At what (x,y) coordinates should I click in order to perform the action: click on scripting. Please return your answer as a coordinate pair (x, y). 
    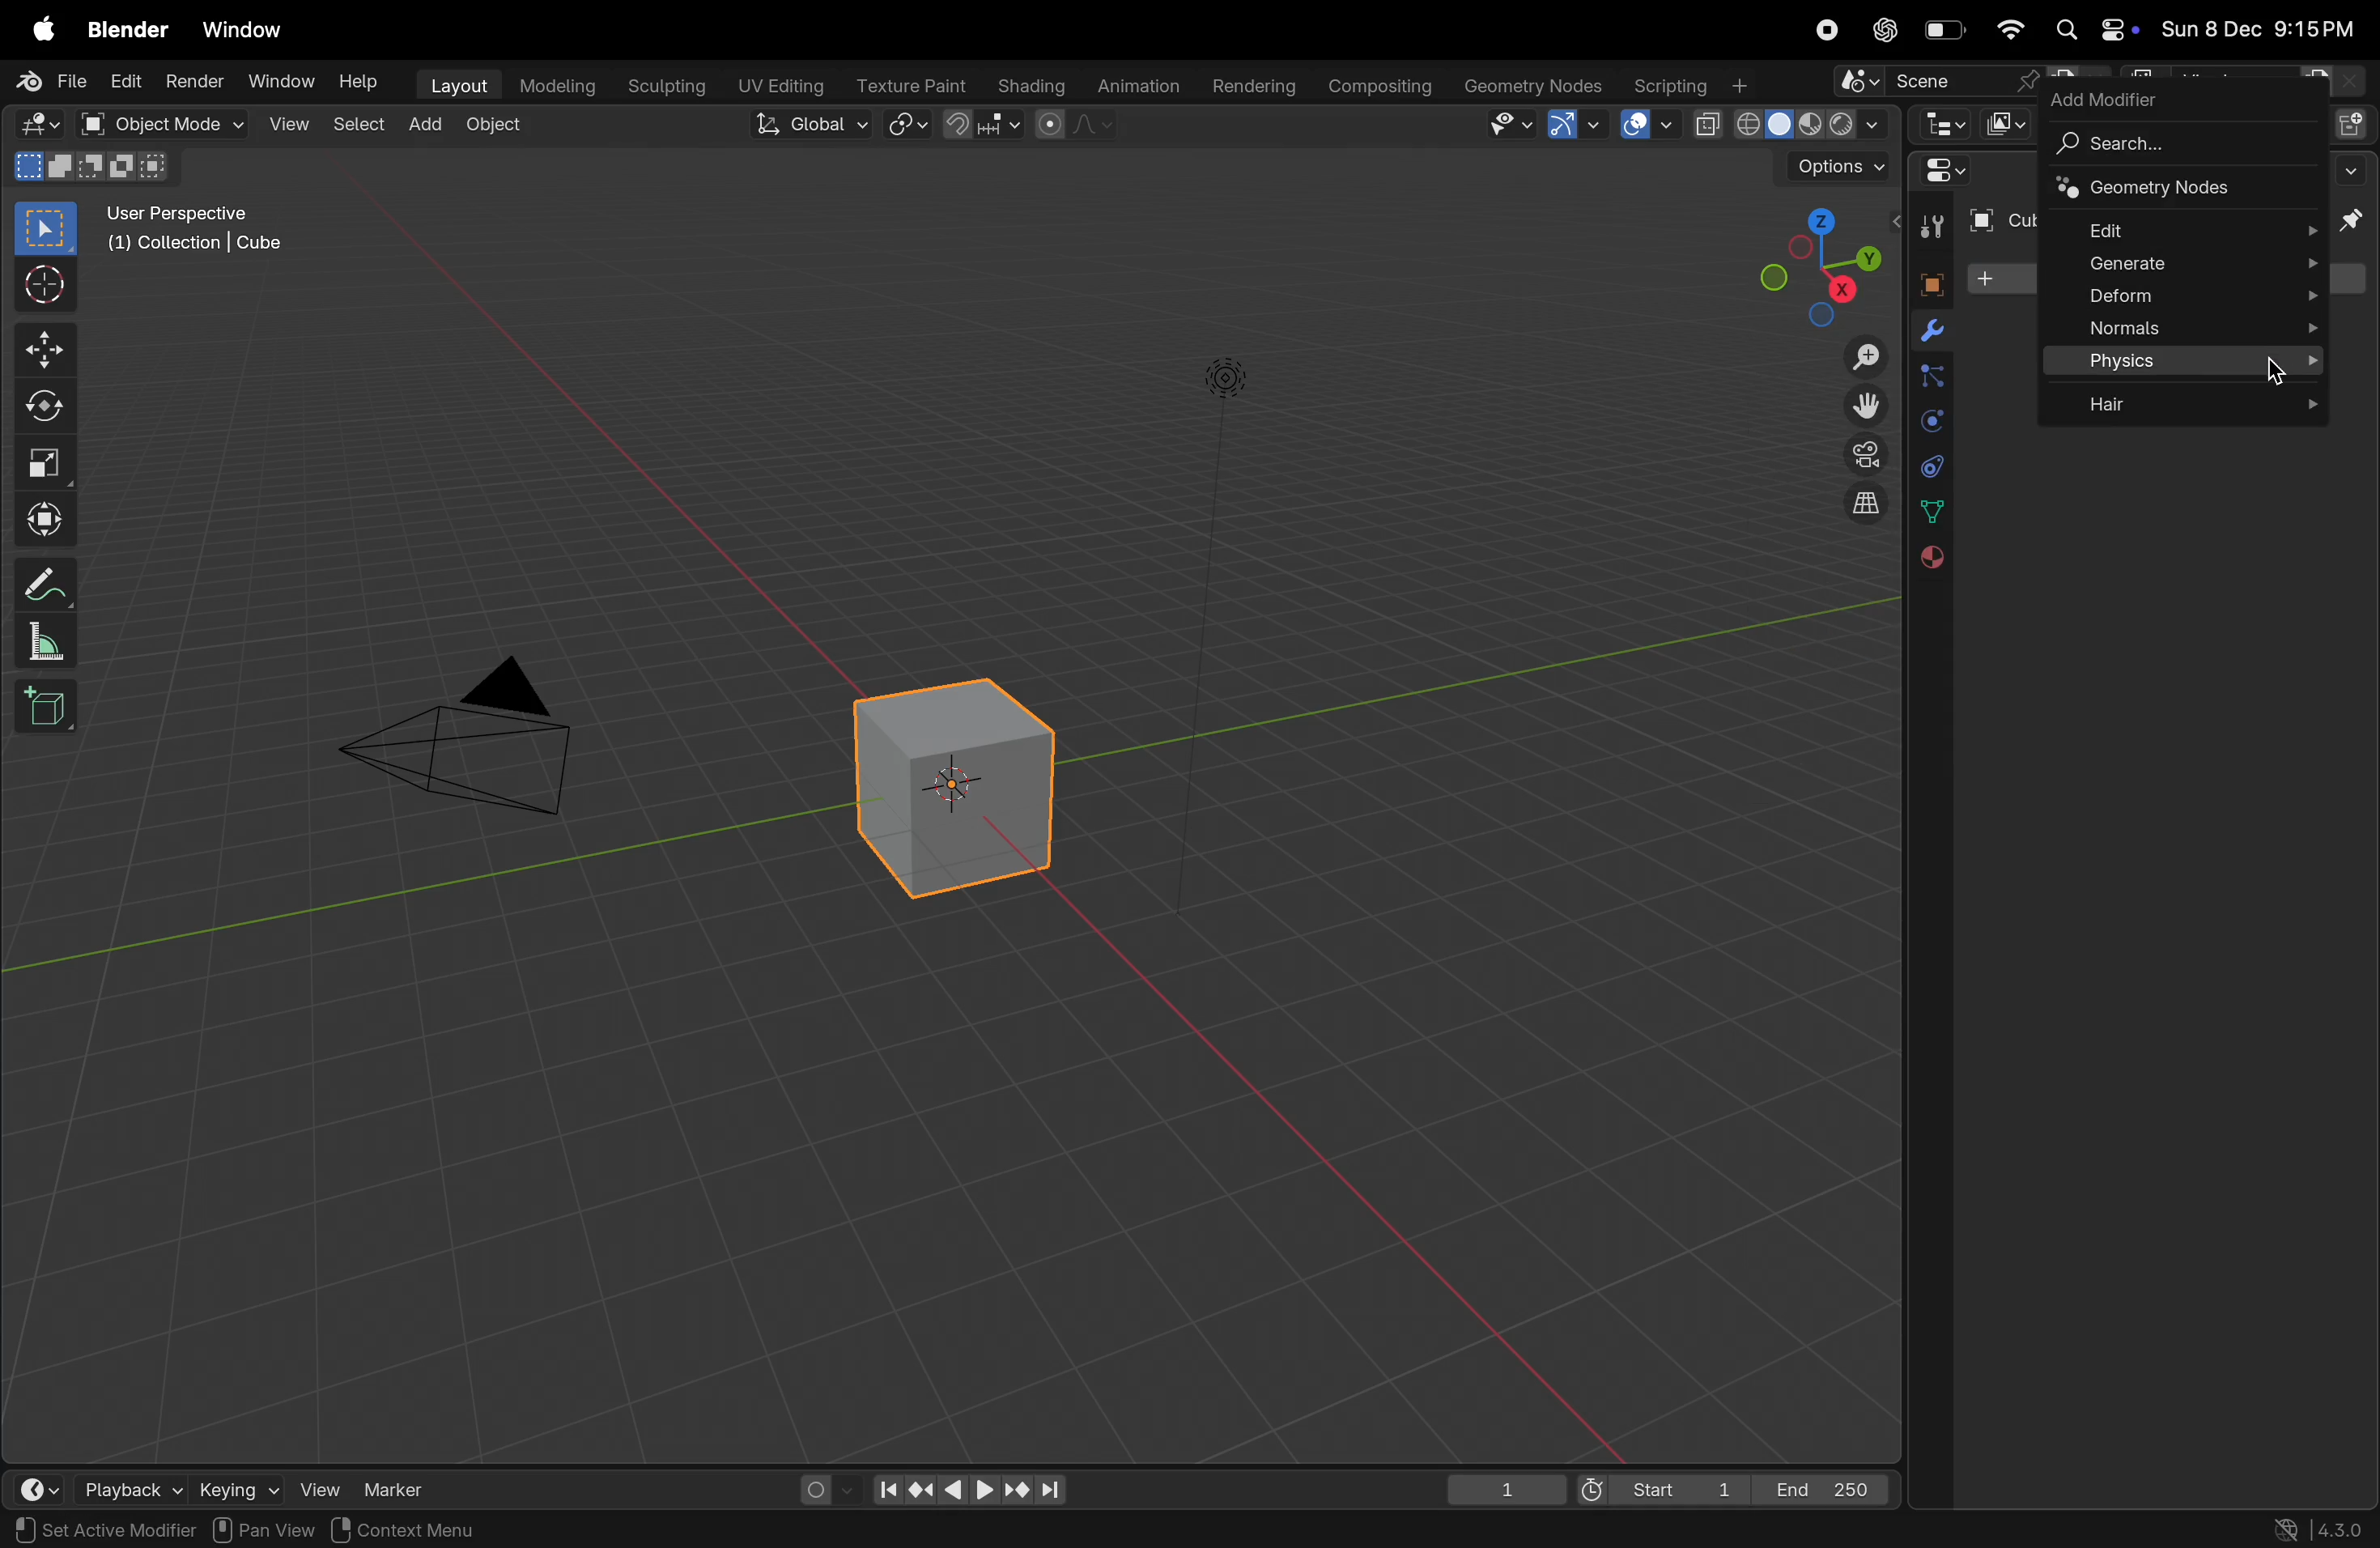
    Looking at the image, I should click on (1687, 86).